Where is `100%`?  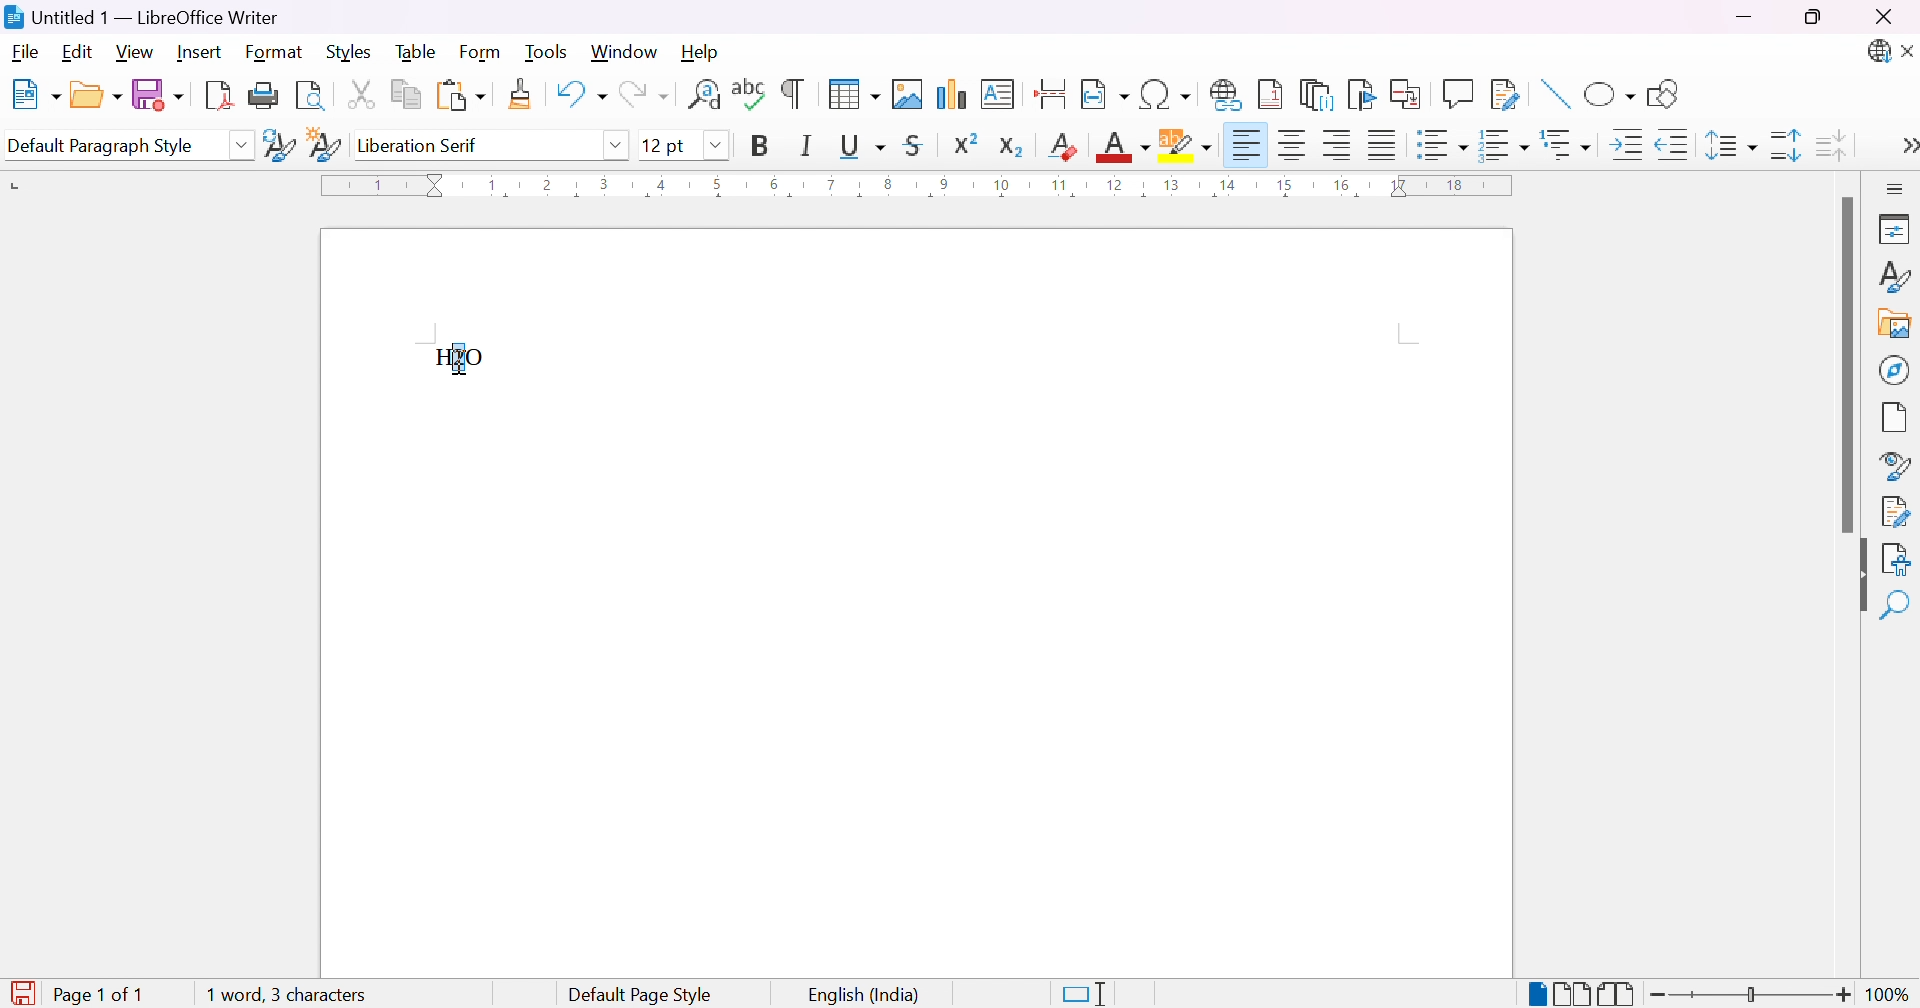
100% is located at coordinates (1889, 995).